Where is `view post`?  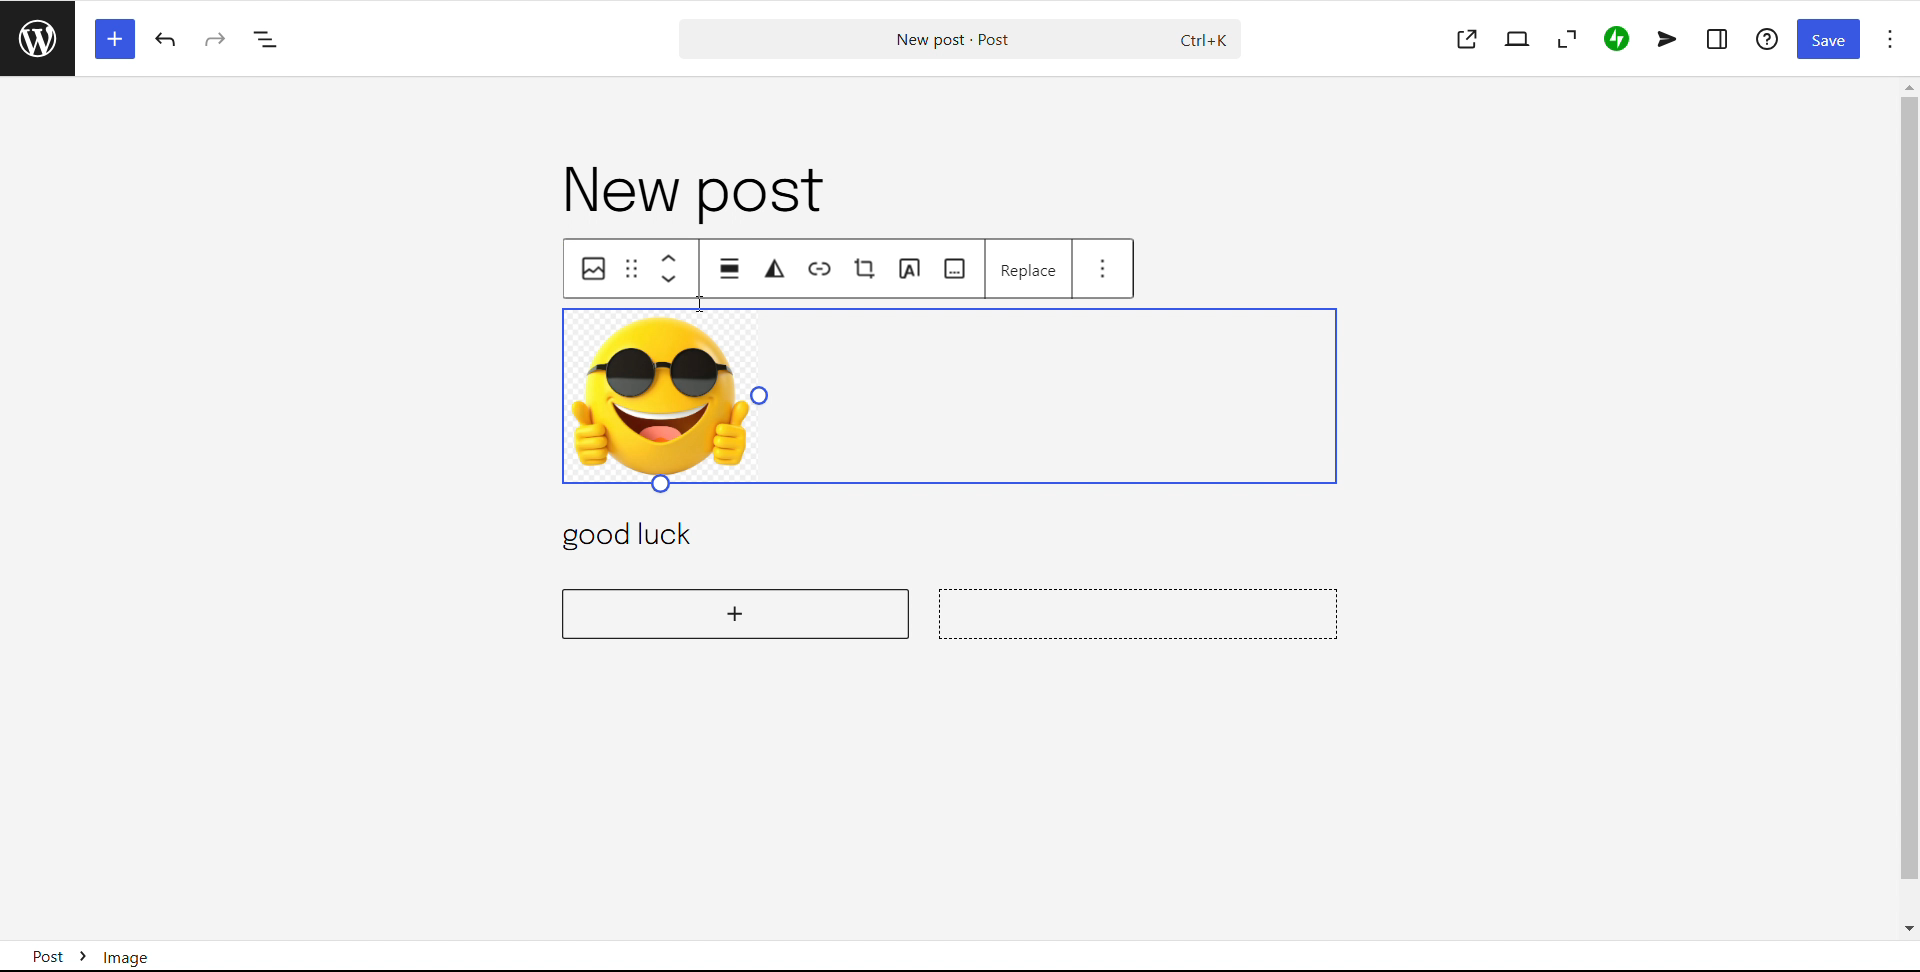
view post is located at coordinates (1467, 40).